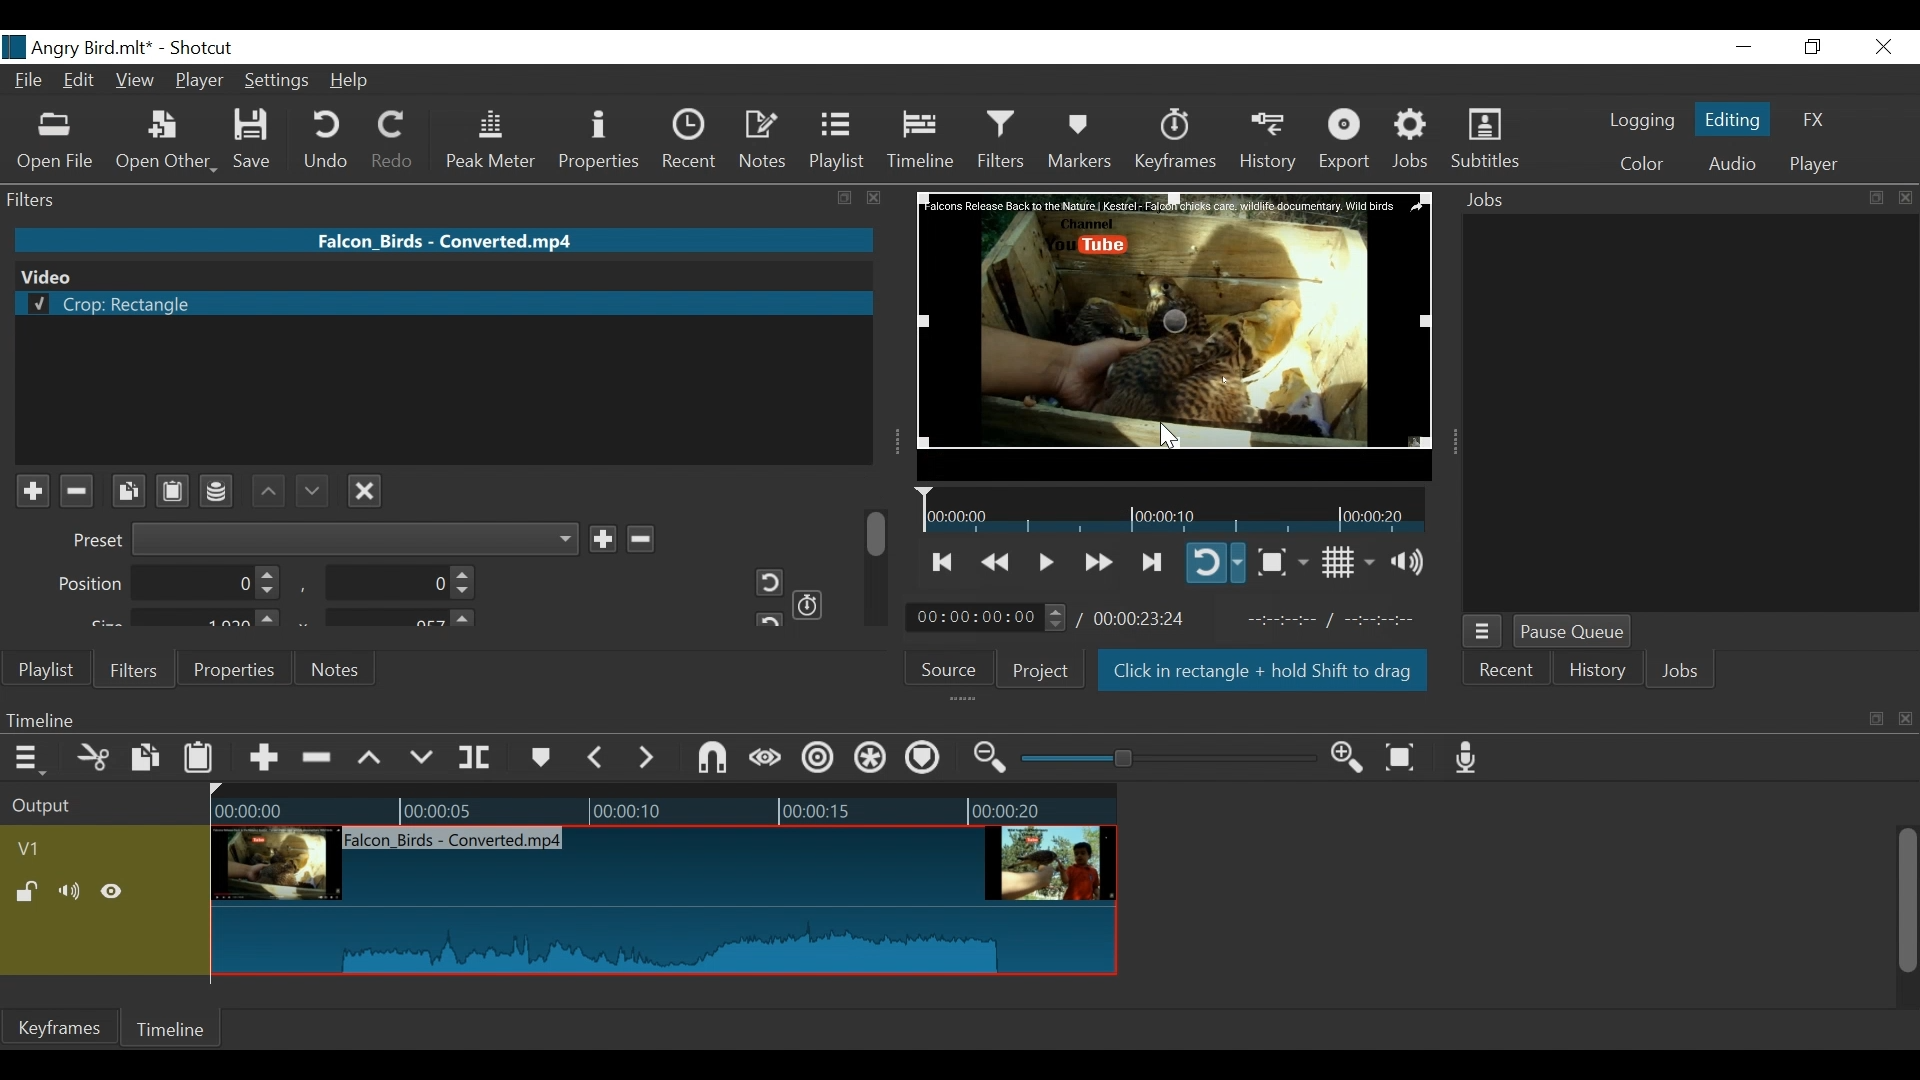 Image resolution: width=1920 pixels, height=1080 pixels. What do you see at coordinates (112, 895) in the screenshot?
I see `Hide` at bounding box center [112, 895].